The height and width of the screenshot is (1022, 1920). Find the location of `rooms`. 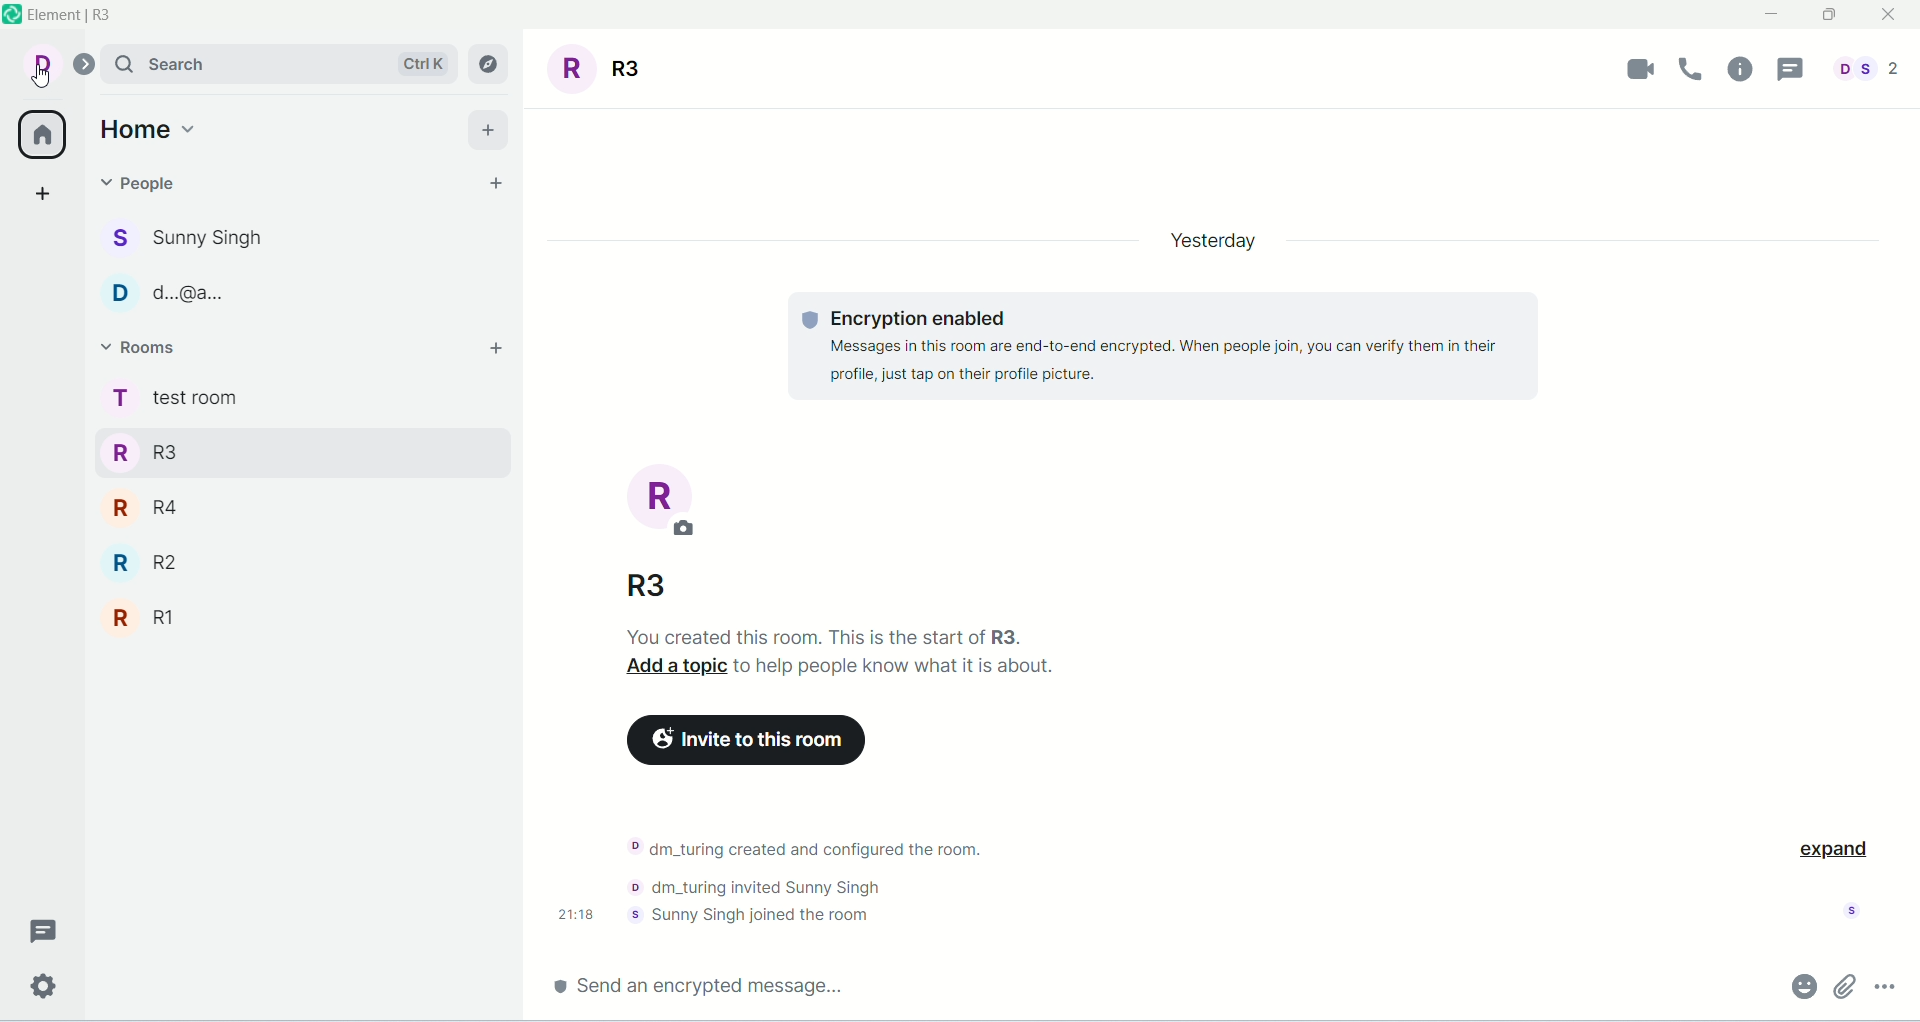

rooms is located at coordinates (172, 400).